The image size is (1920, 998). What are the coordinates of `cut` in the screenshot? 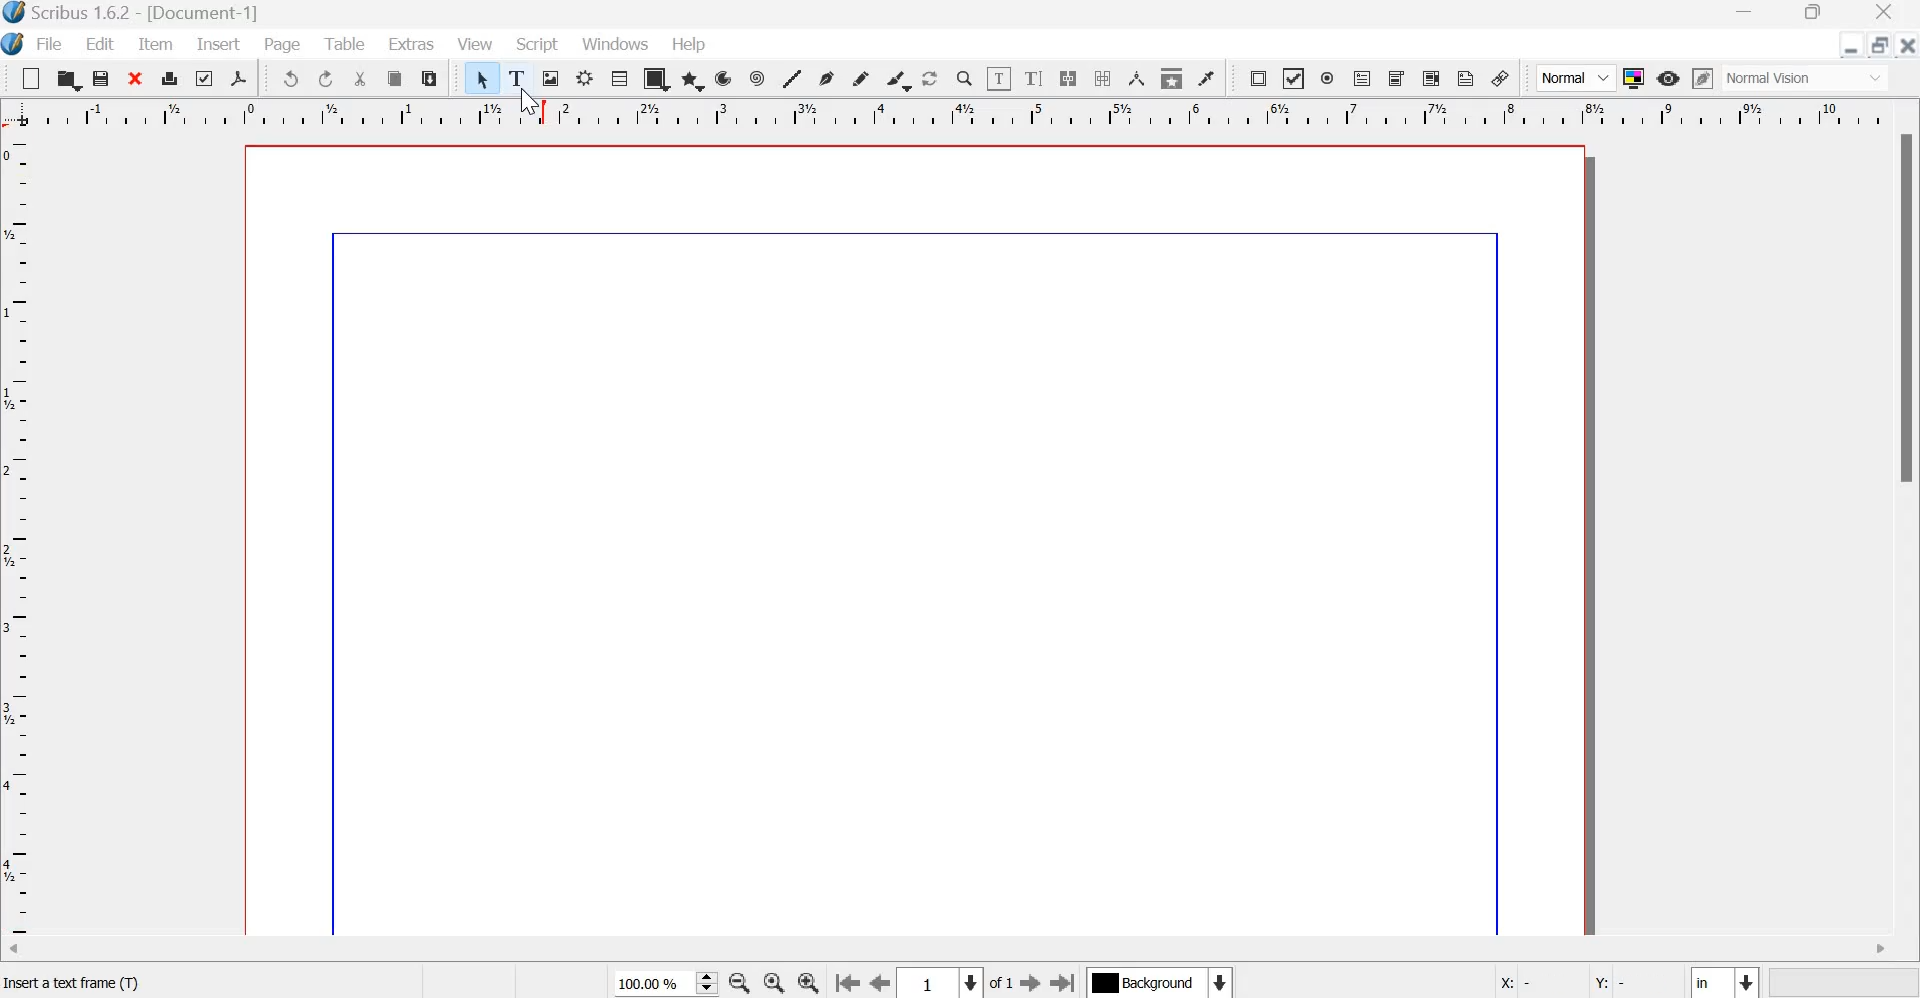 It's located at (362, 79).